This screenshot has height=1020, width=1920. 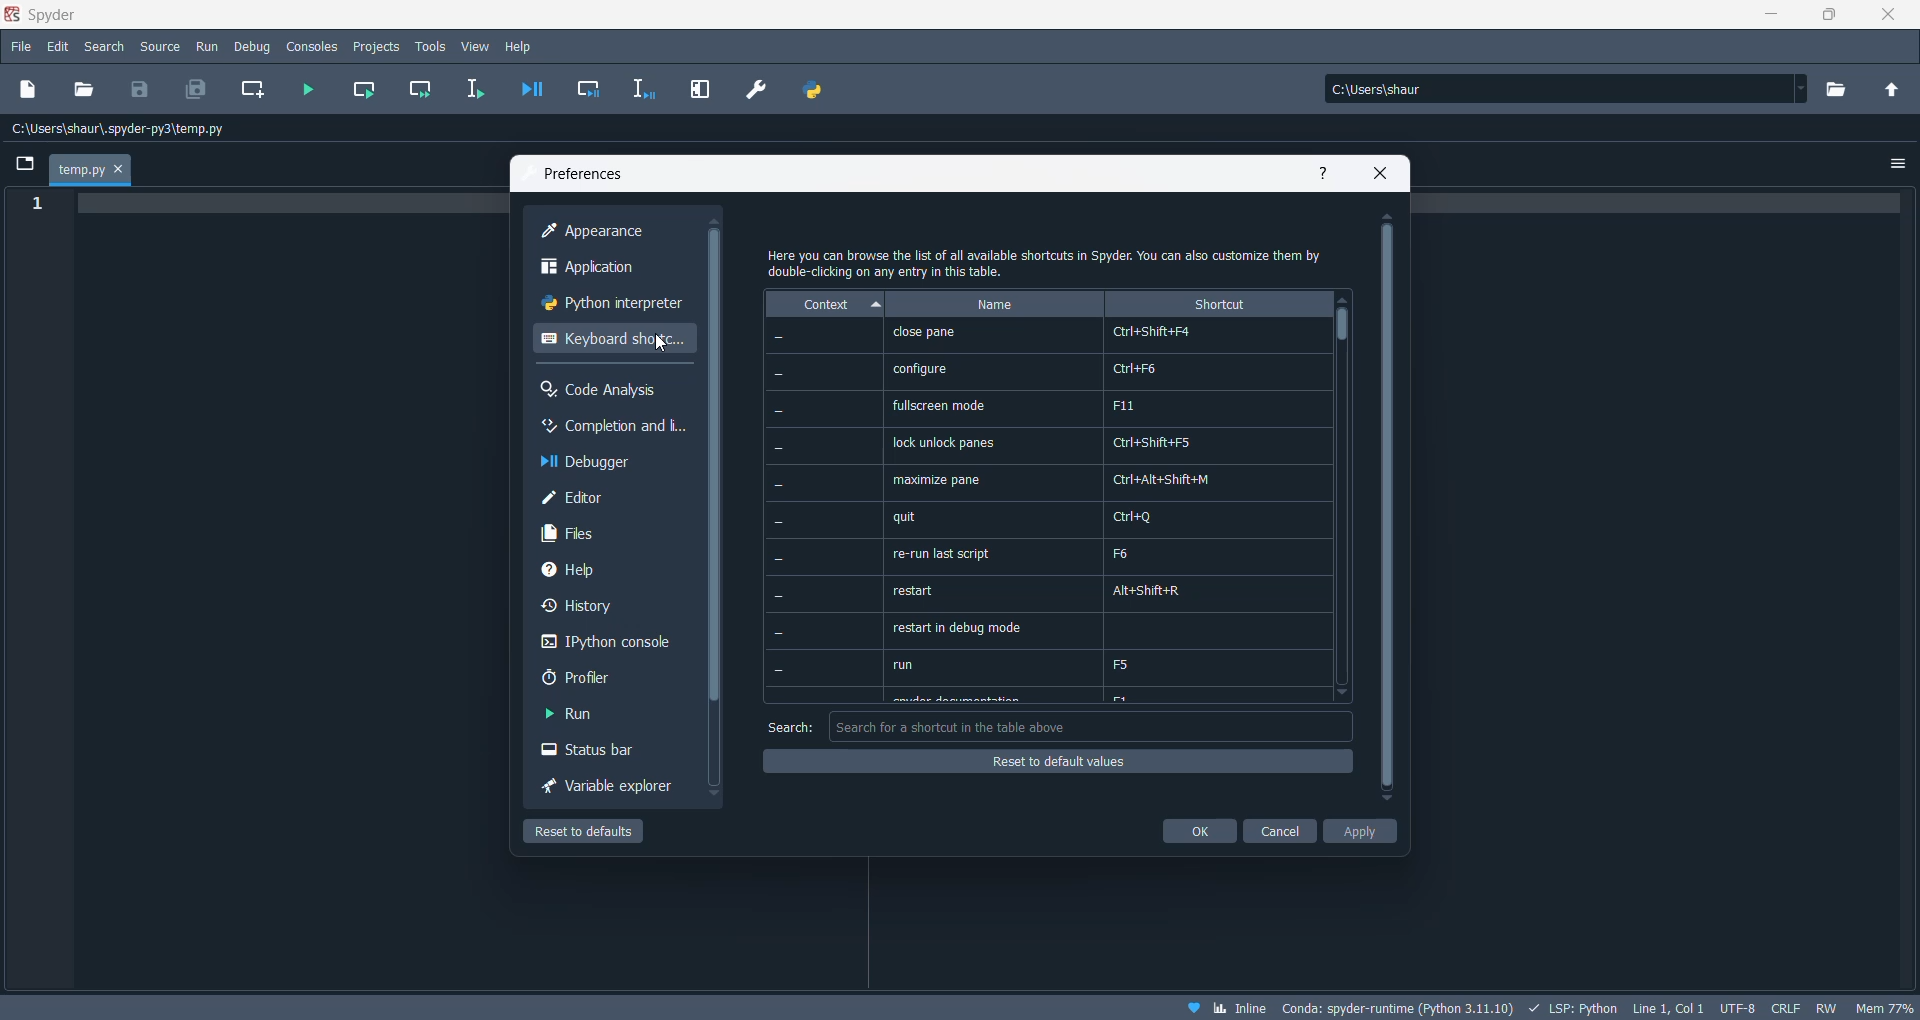 I want to click on PYTHONPATH MANAGER, so click(x=817, y=90).